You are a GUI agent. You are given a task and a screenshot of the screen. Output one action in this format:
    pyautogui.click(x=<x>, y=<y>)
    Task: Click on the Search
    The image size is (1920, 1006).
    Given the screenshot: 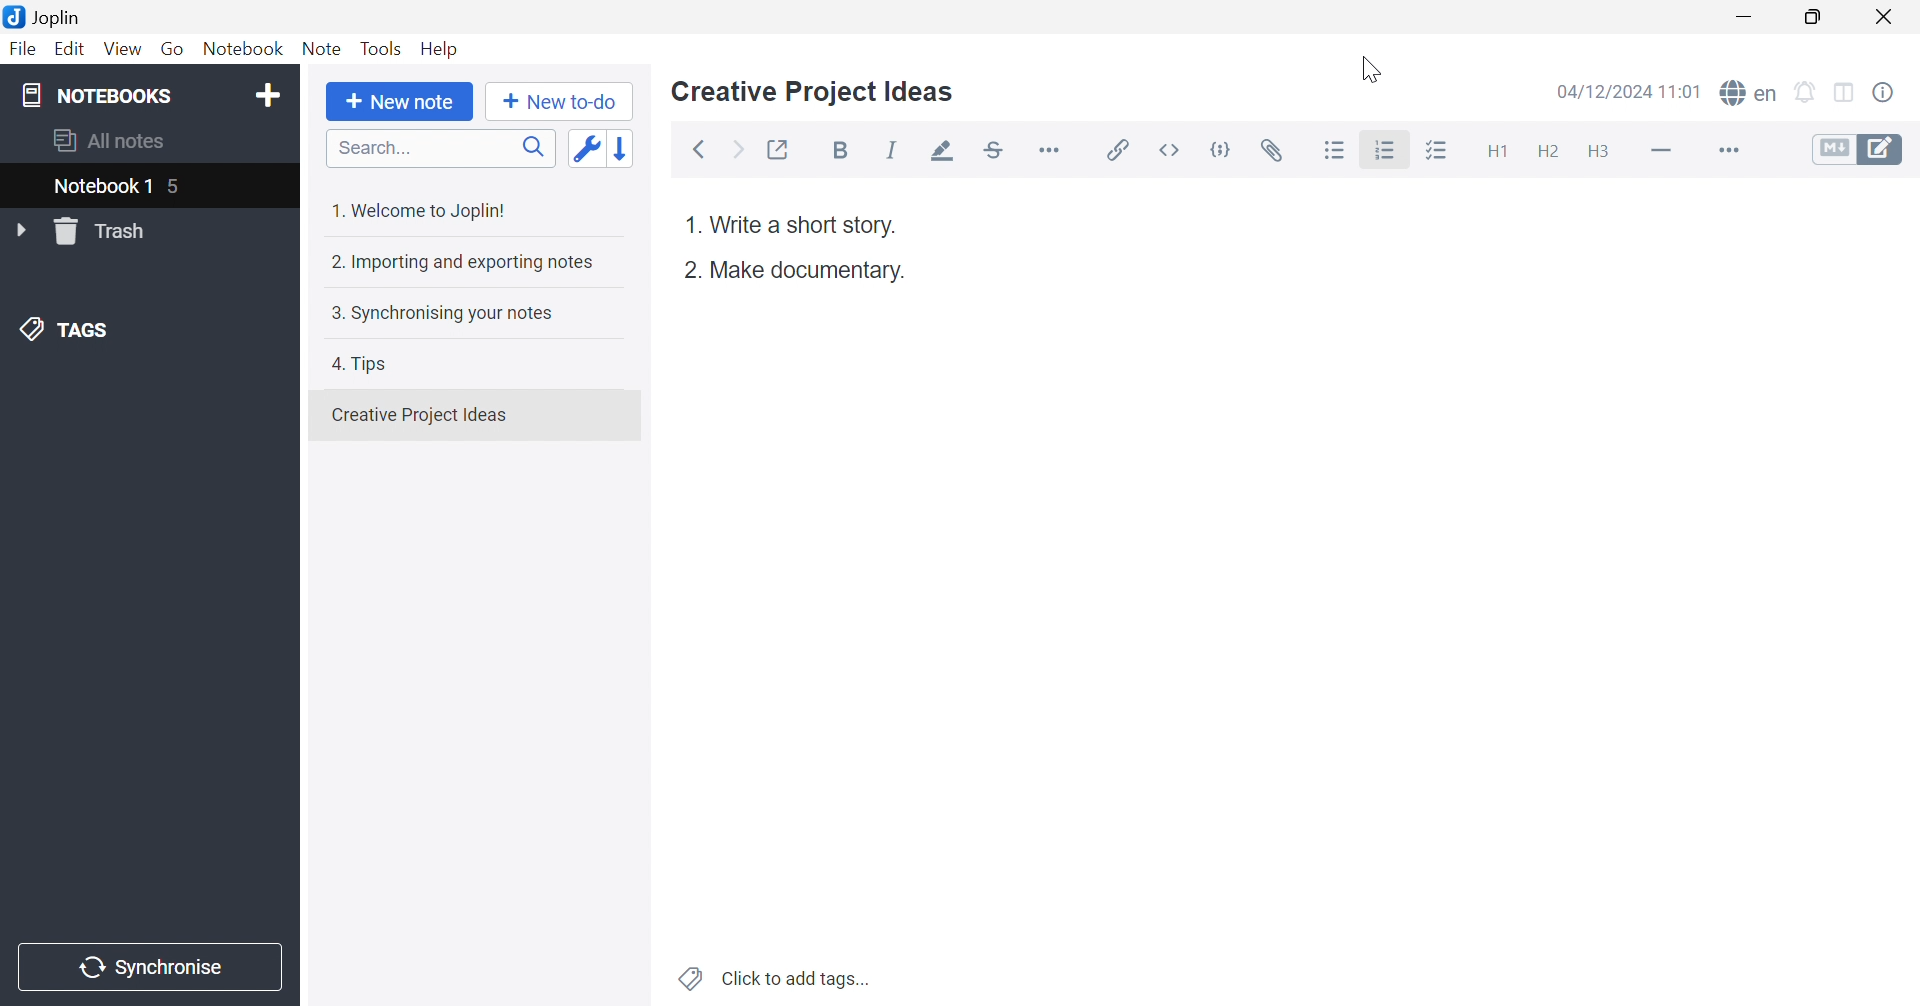 What is the action you would take?
    pyautogui.click(x=441, y=150)
    